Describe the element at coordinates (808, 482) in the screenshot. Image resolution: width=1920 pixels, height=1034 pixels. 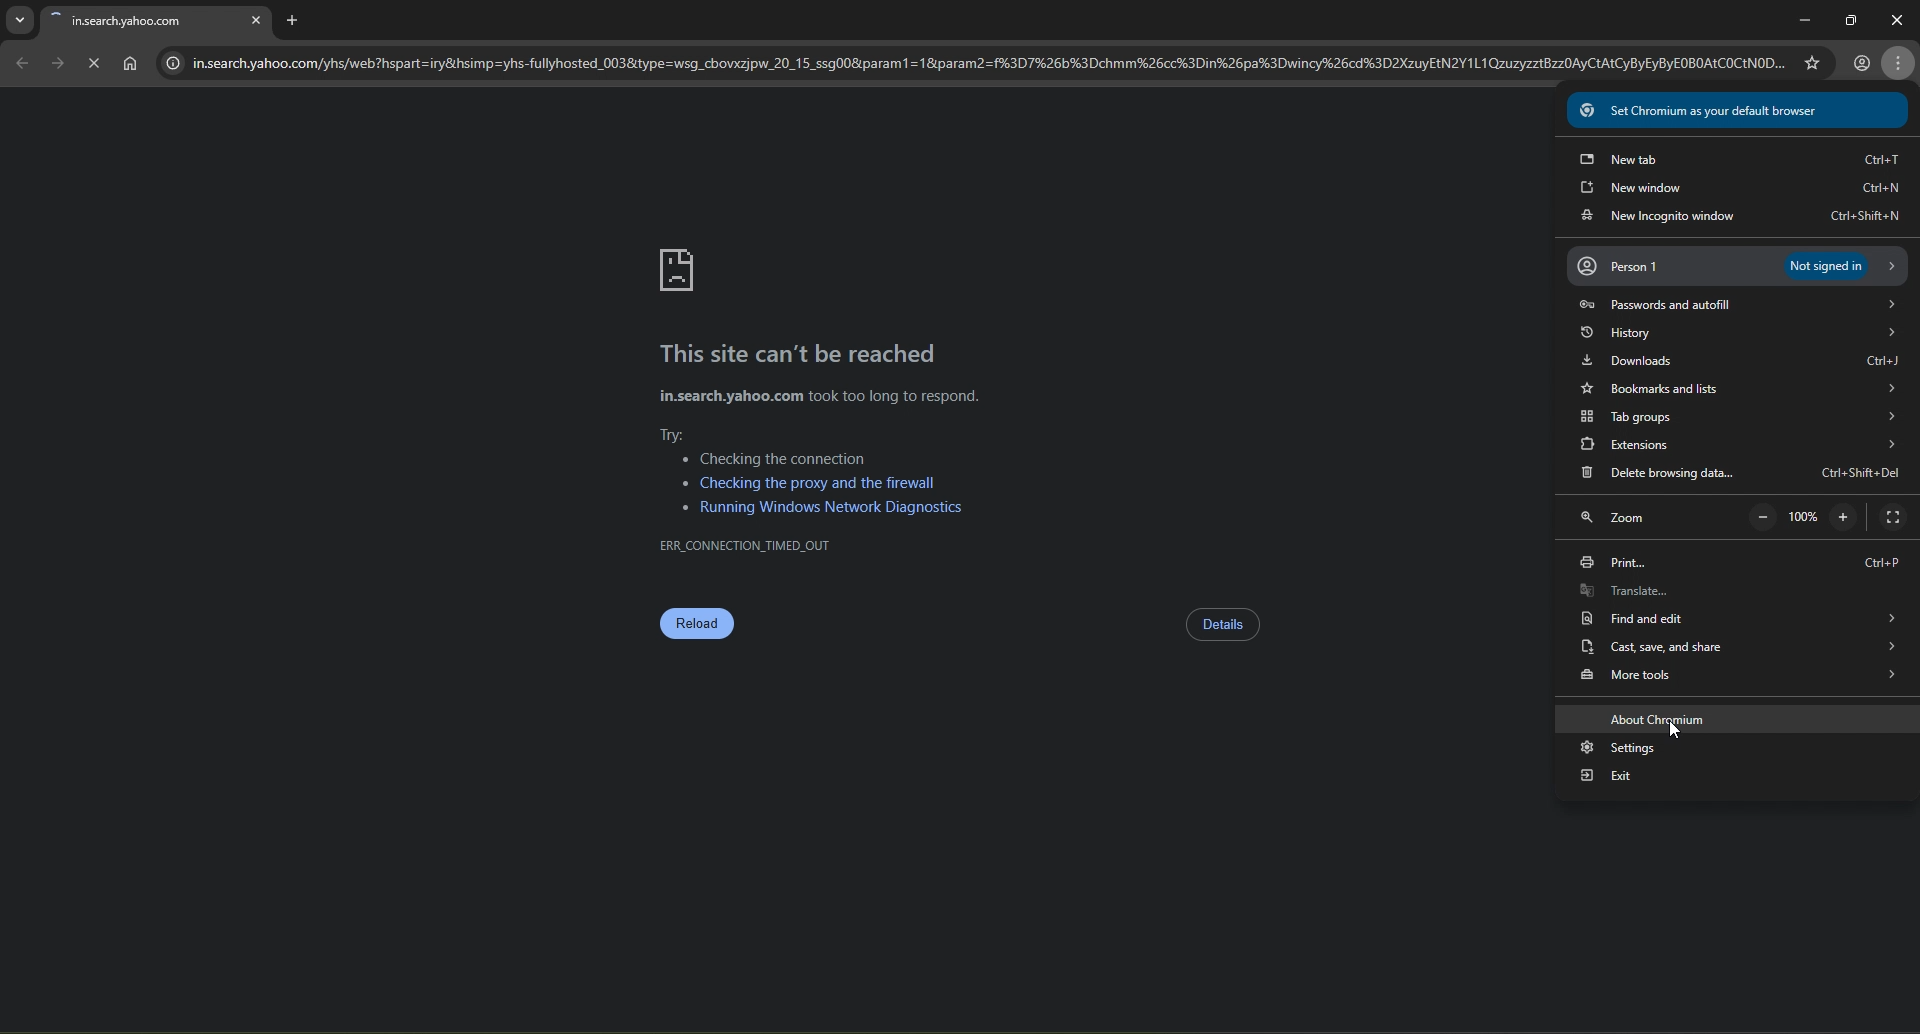
I see `checking the proxy and the firewall` at that location.